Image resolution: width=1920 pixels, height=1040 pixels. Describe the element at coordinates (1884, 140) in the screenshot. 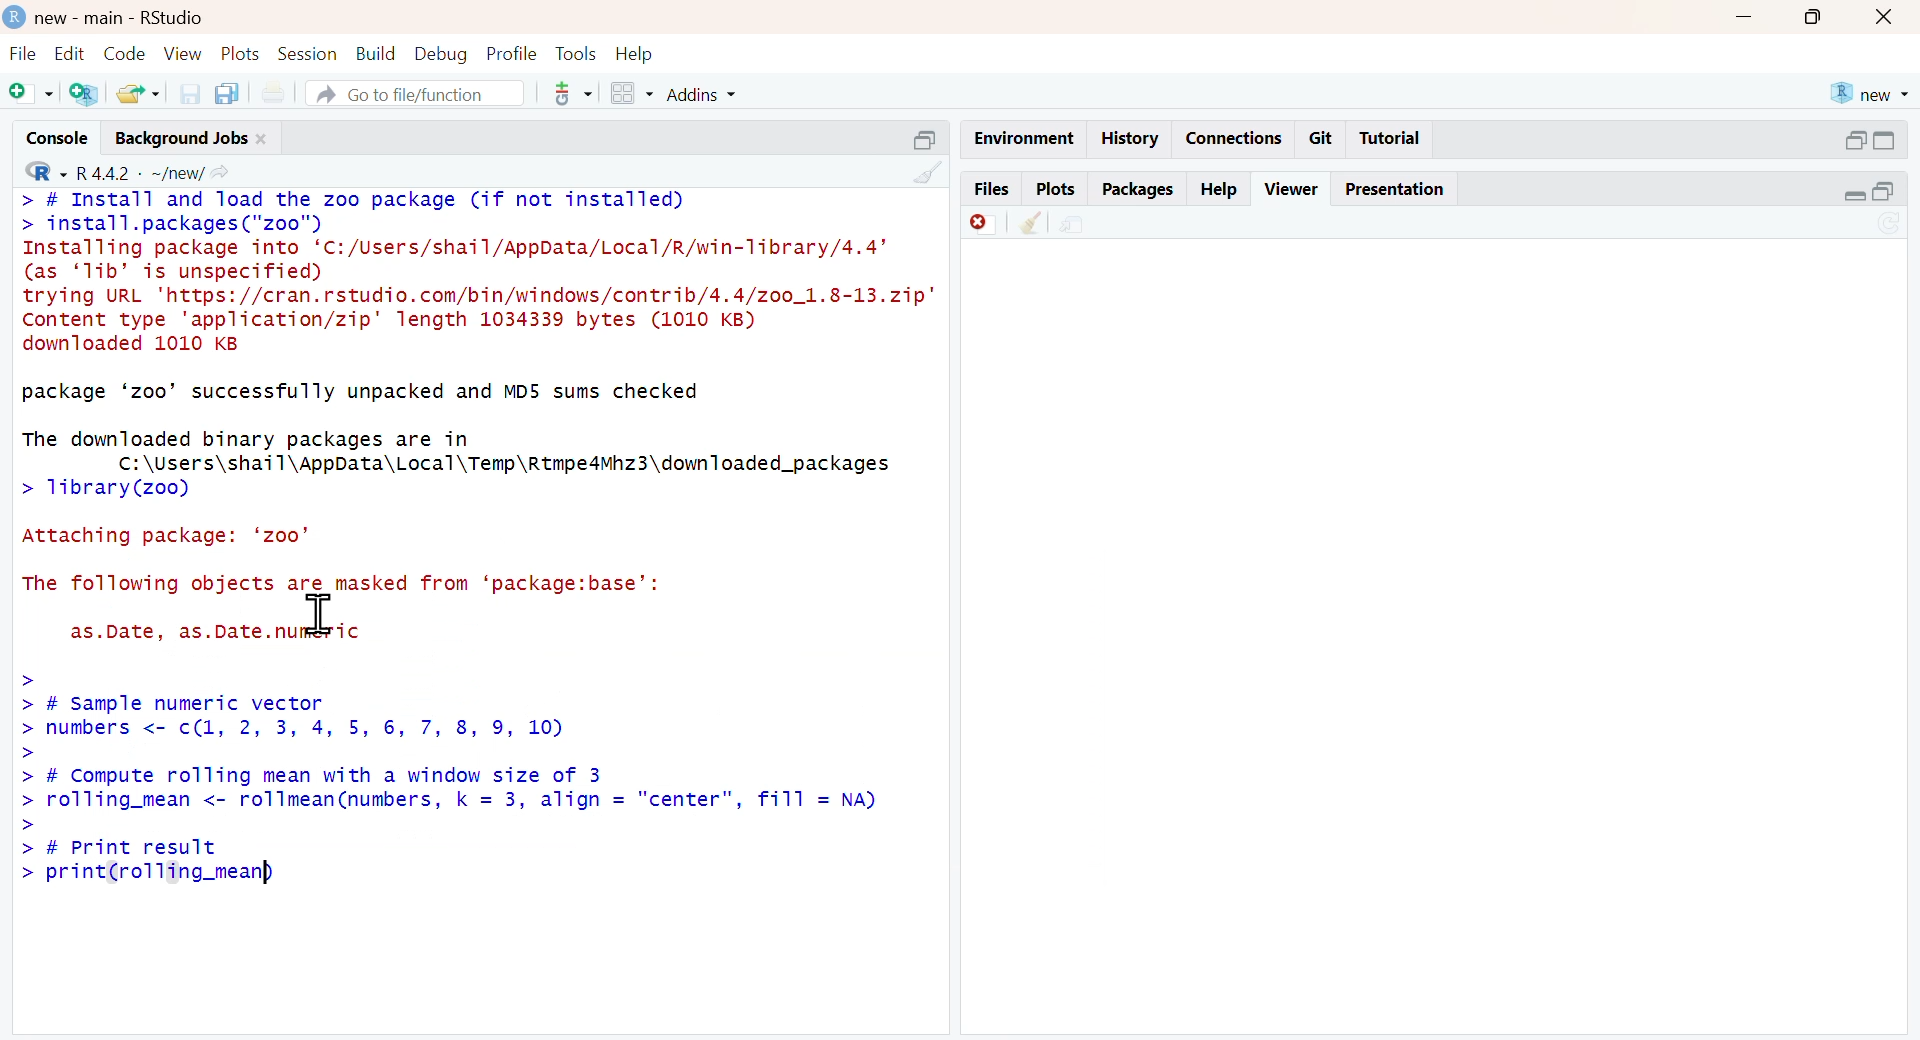

I see `switch to full view` at that location.